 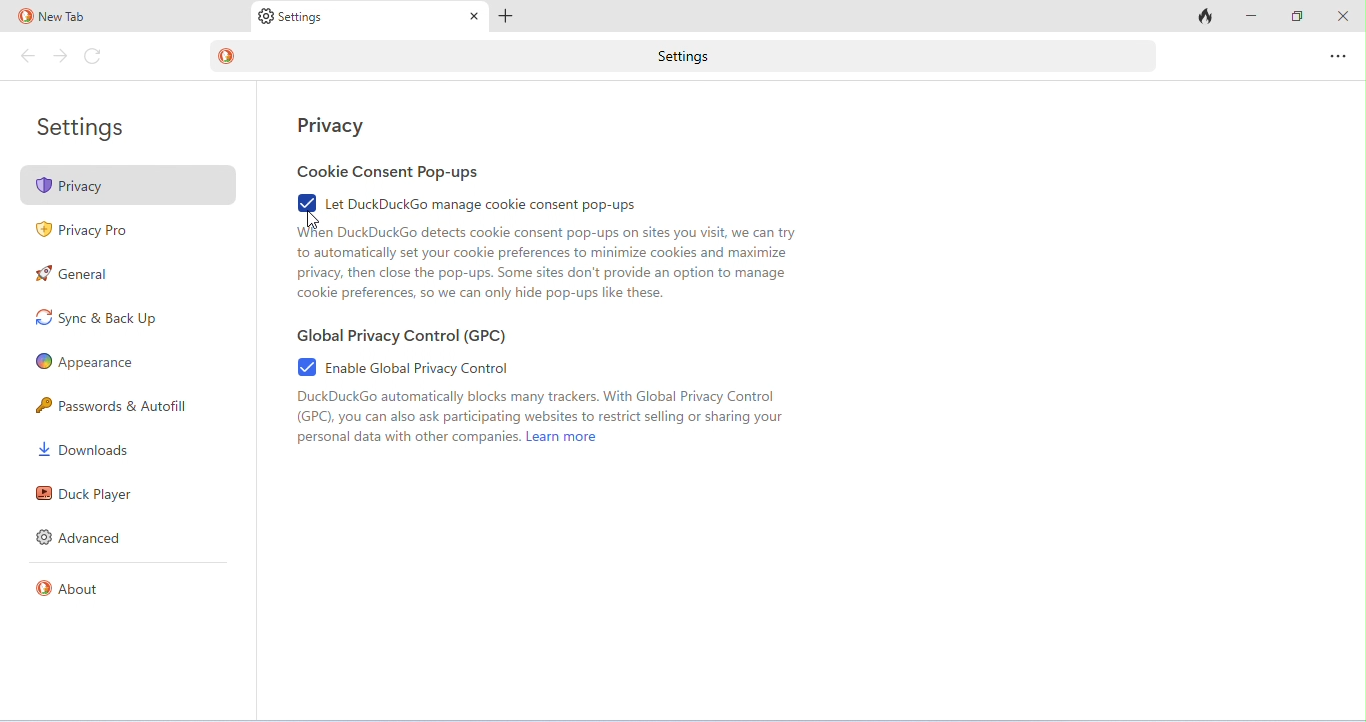 What do you see at coordinates (506, 17) in the screenshot?
I see `add new tab` at bounding box center [506, 17].